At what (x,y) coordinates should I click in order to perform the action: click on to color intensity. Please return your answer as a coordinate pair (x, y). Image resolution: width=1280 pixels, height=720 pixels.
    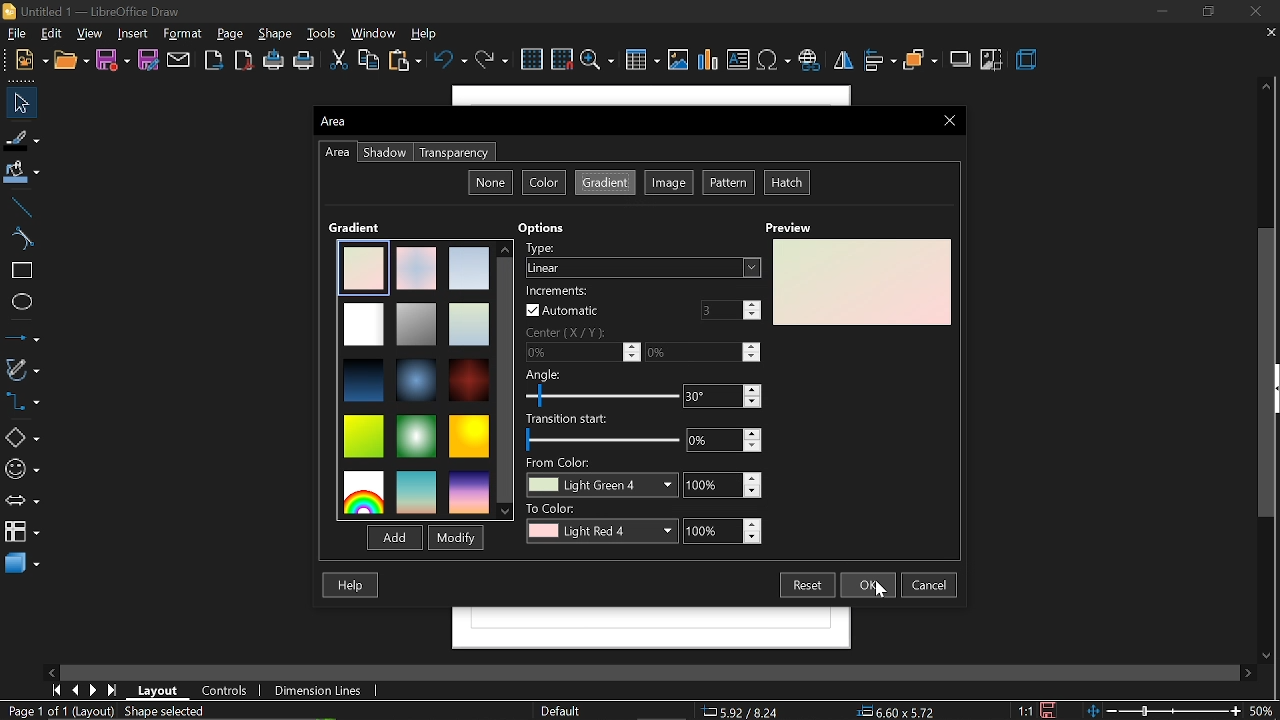
    Looking at the image, I should click on (725, 530).